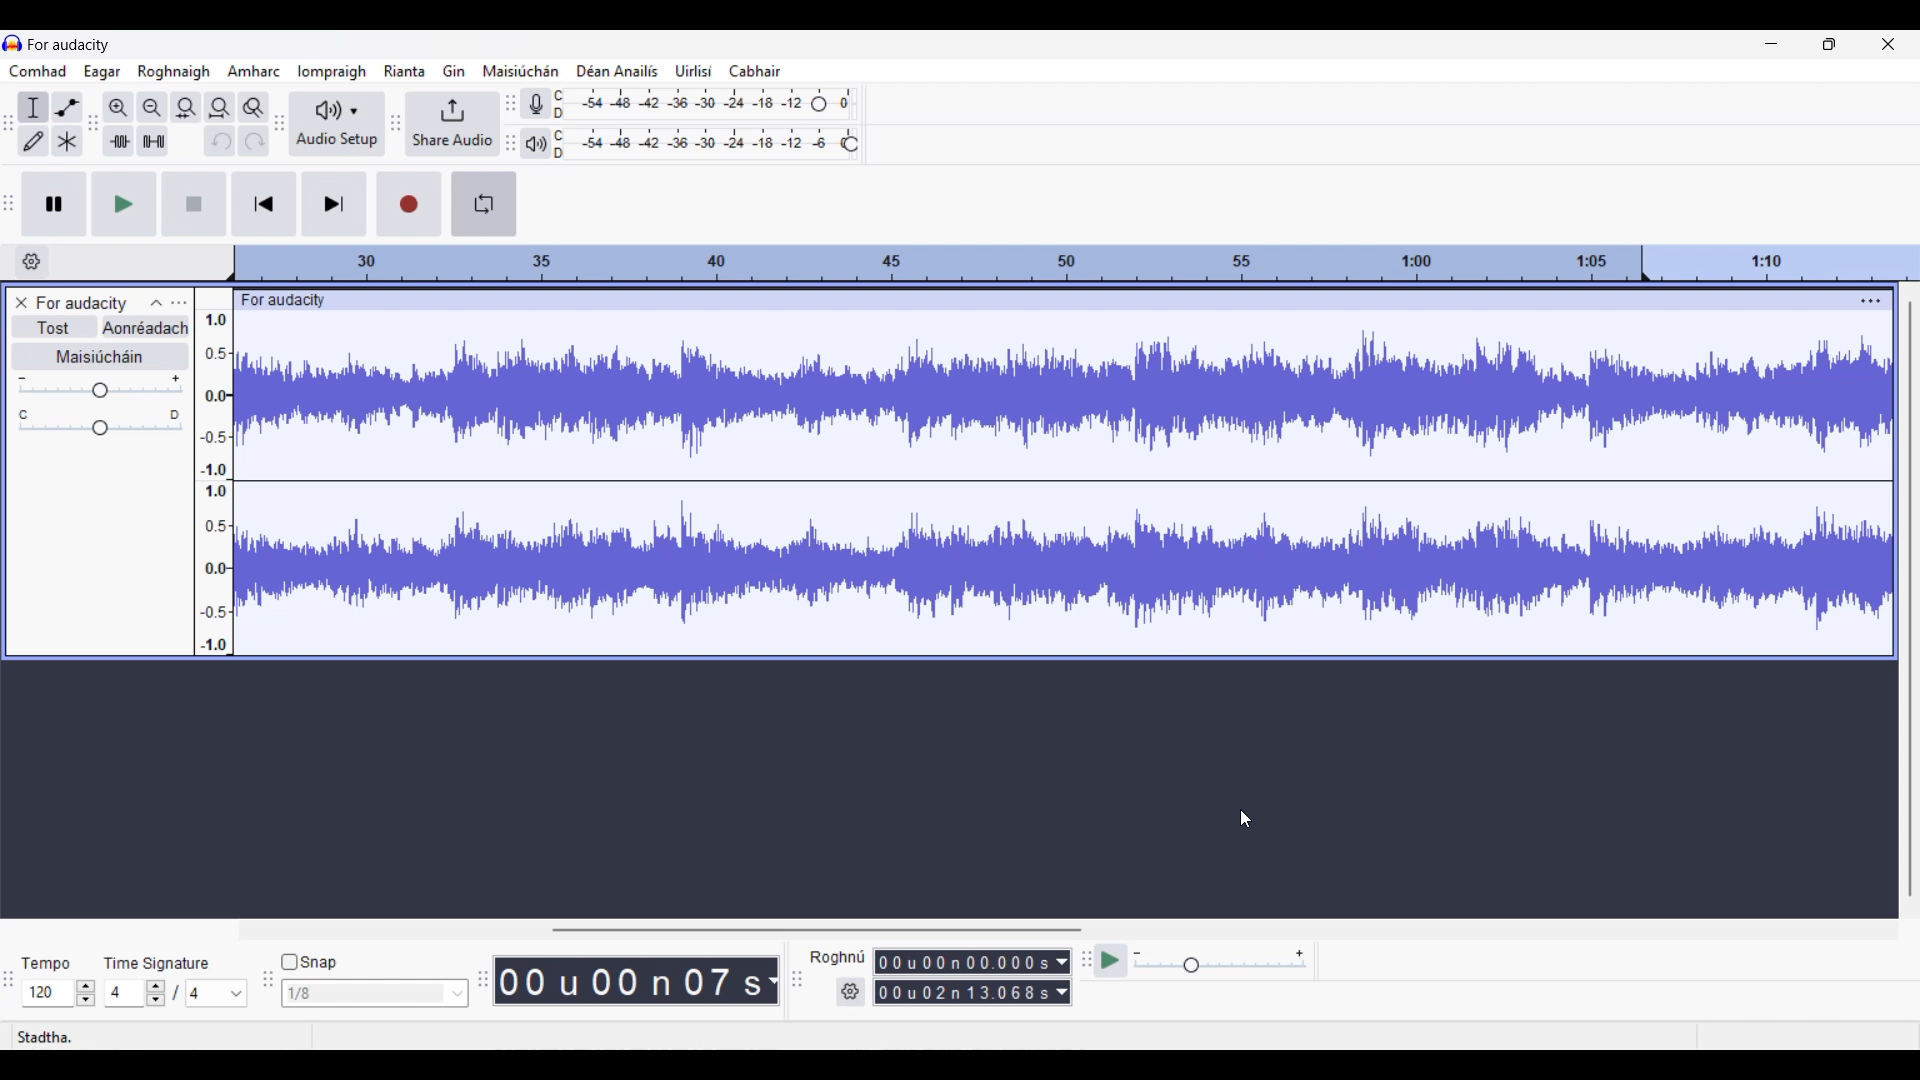 This screenshot has width=1920, height=1080. Describe the element at coordinates (693, 70) in the screenshot. I see `Uirlisi` at that location.